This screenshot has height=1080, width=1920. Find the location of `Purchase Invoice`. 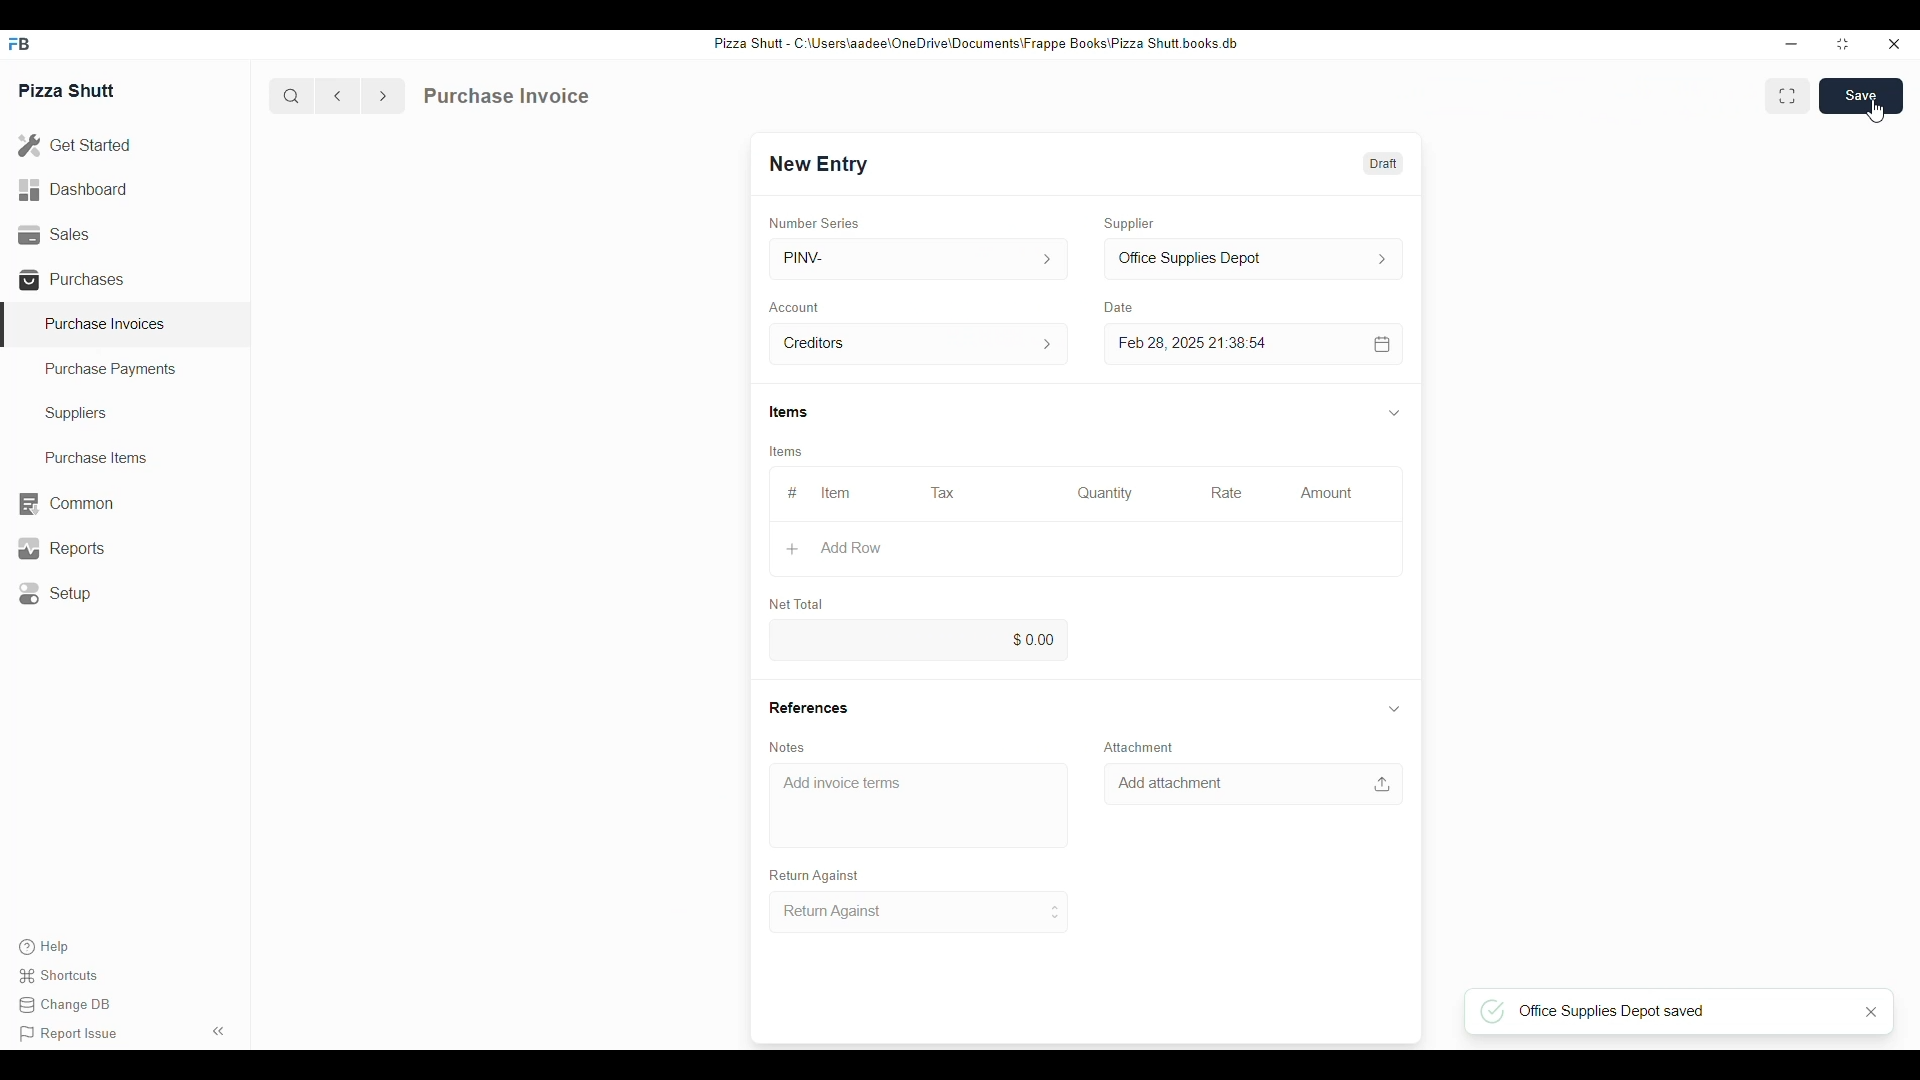

Purchase Invoice is located at coordinates (507, 96).